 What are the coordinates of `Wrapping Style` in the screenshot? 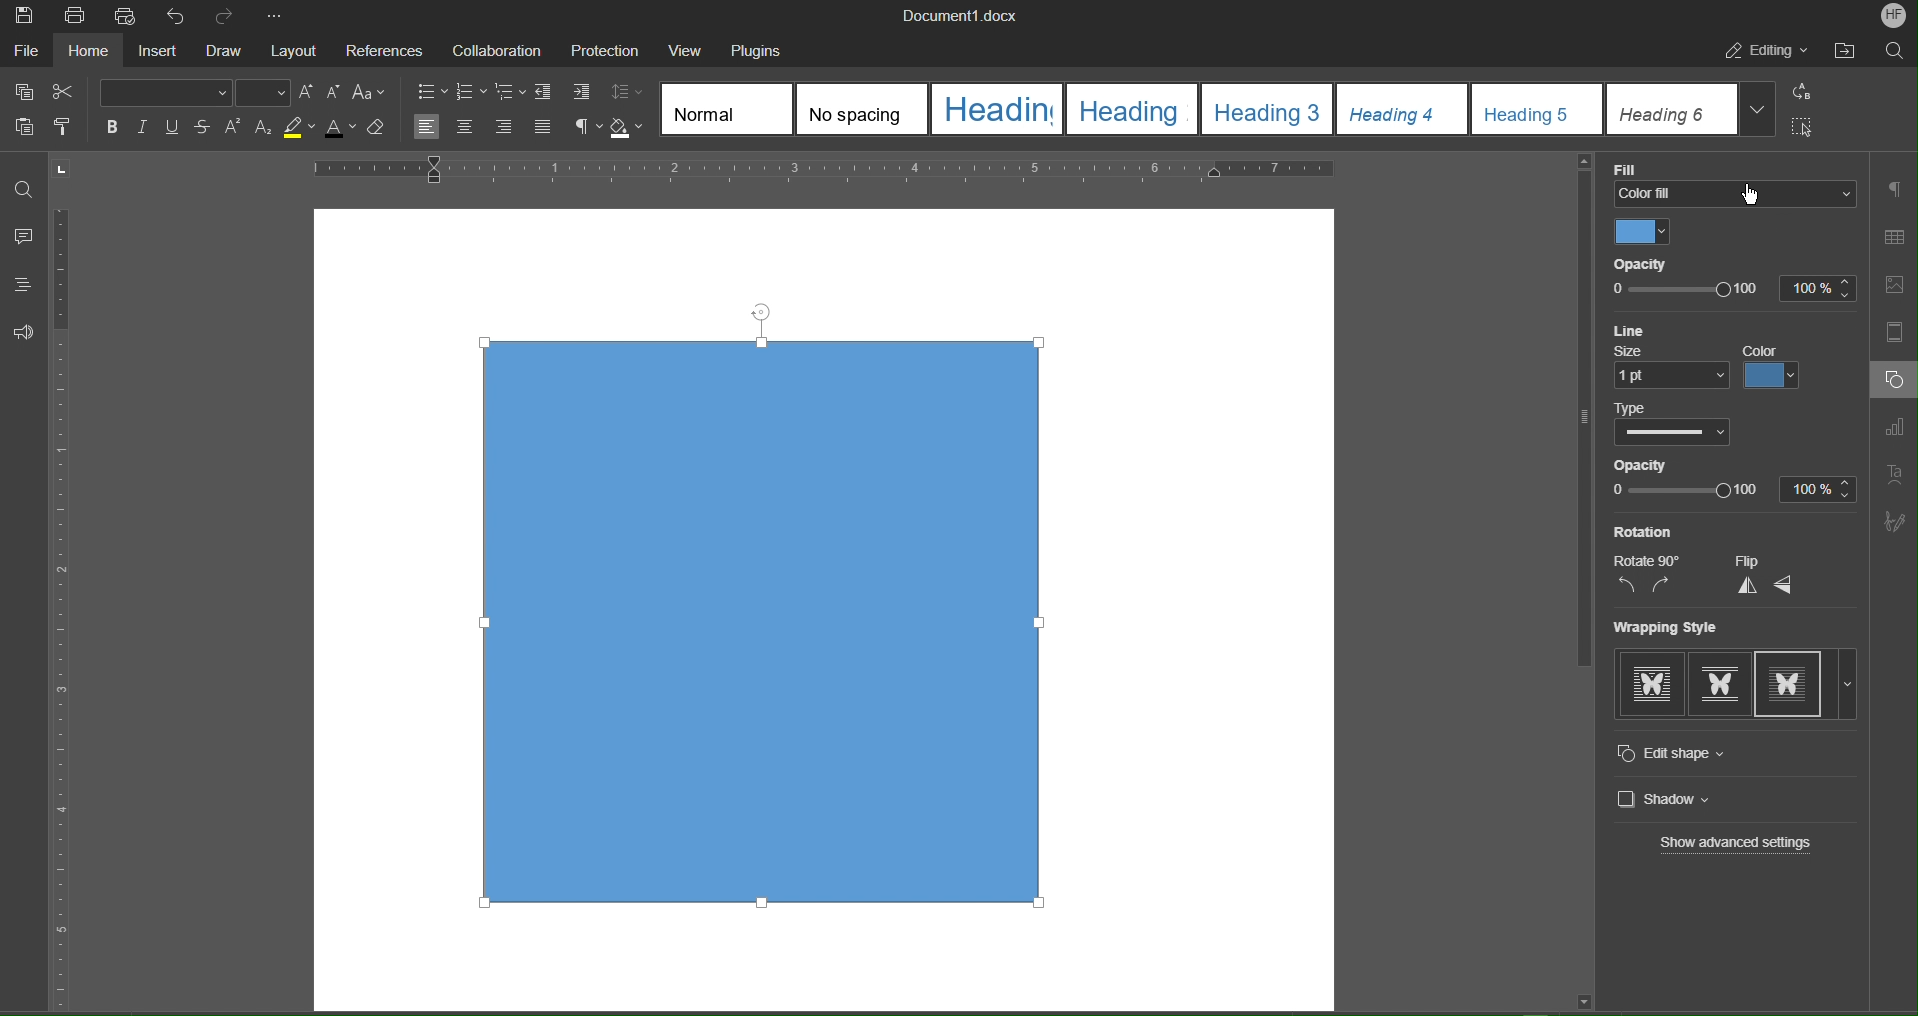 It's located at (1665, 627).